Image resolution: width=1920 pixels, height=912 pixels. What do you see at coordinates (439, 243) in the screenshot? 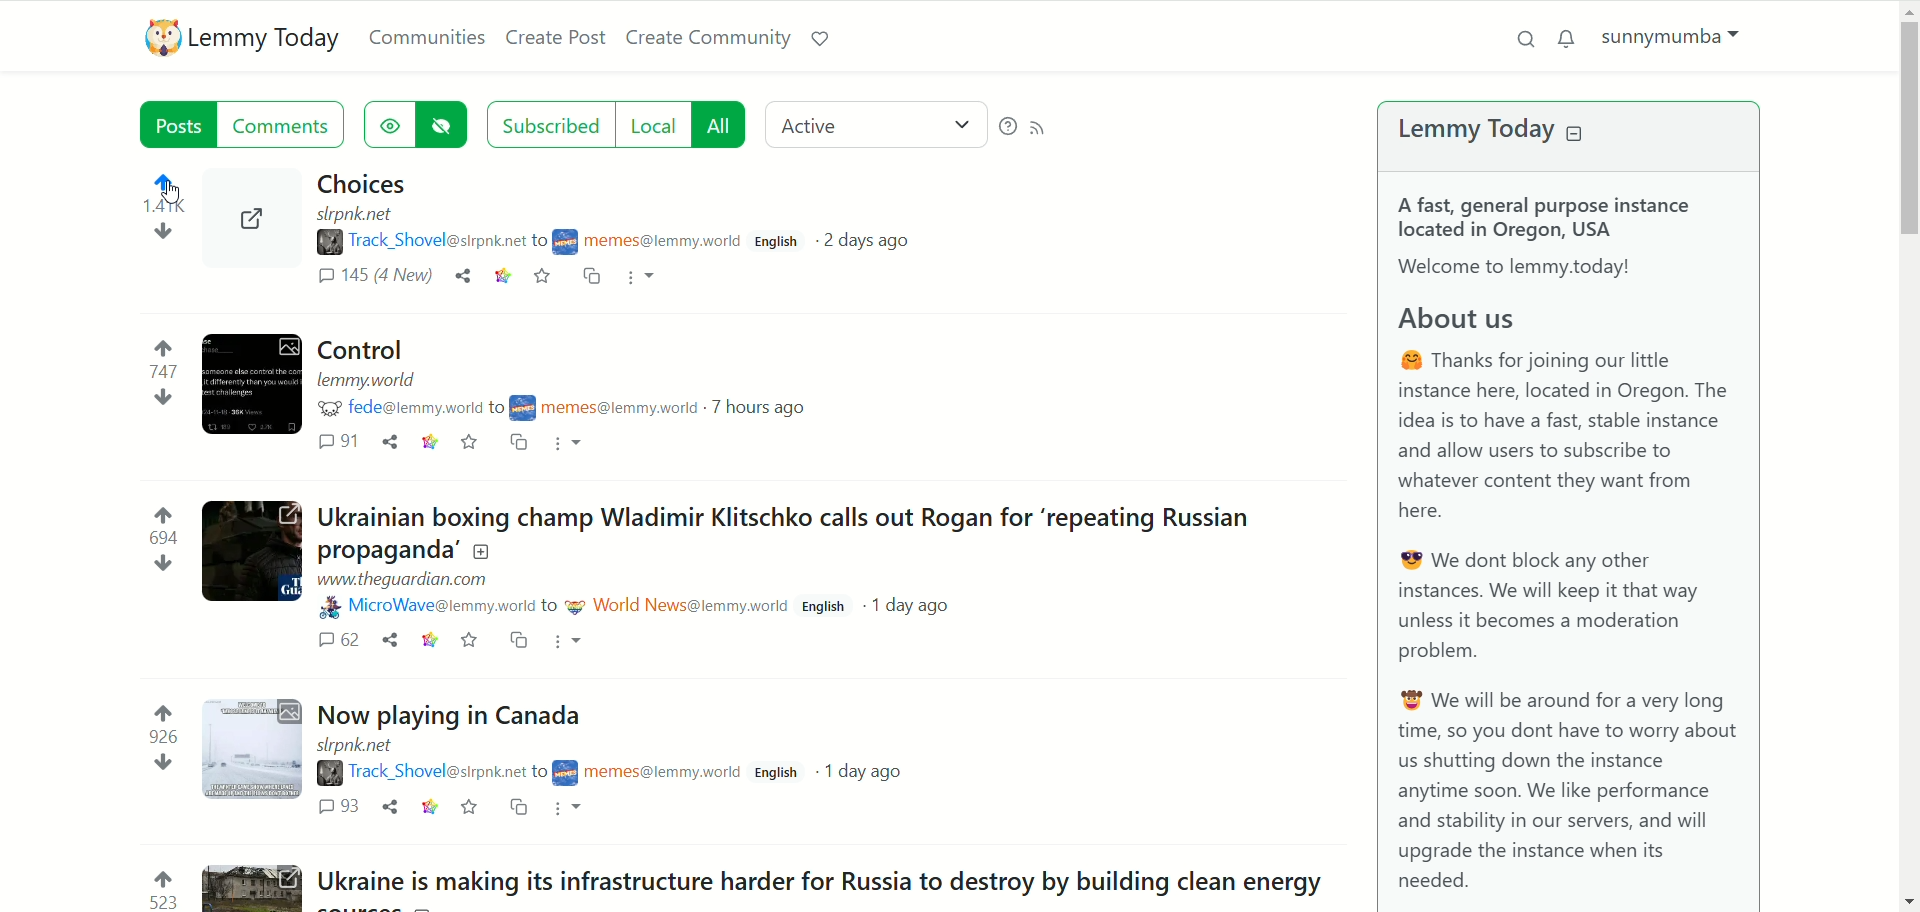
I see `username` at bounding box center [439, 243].